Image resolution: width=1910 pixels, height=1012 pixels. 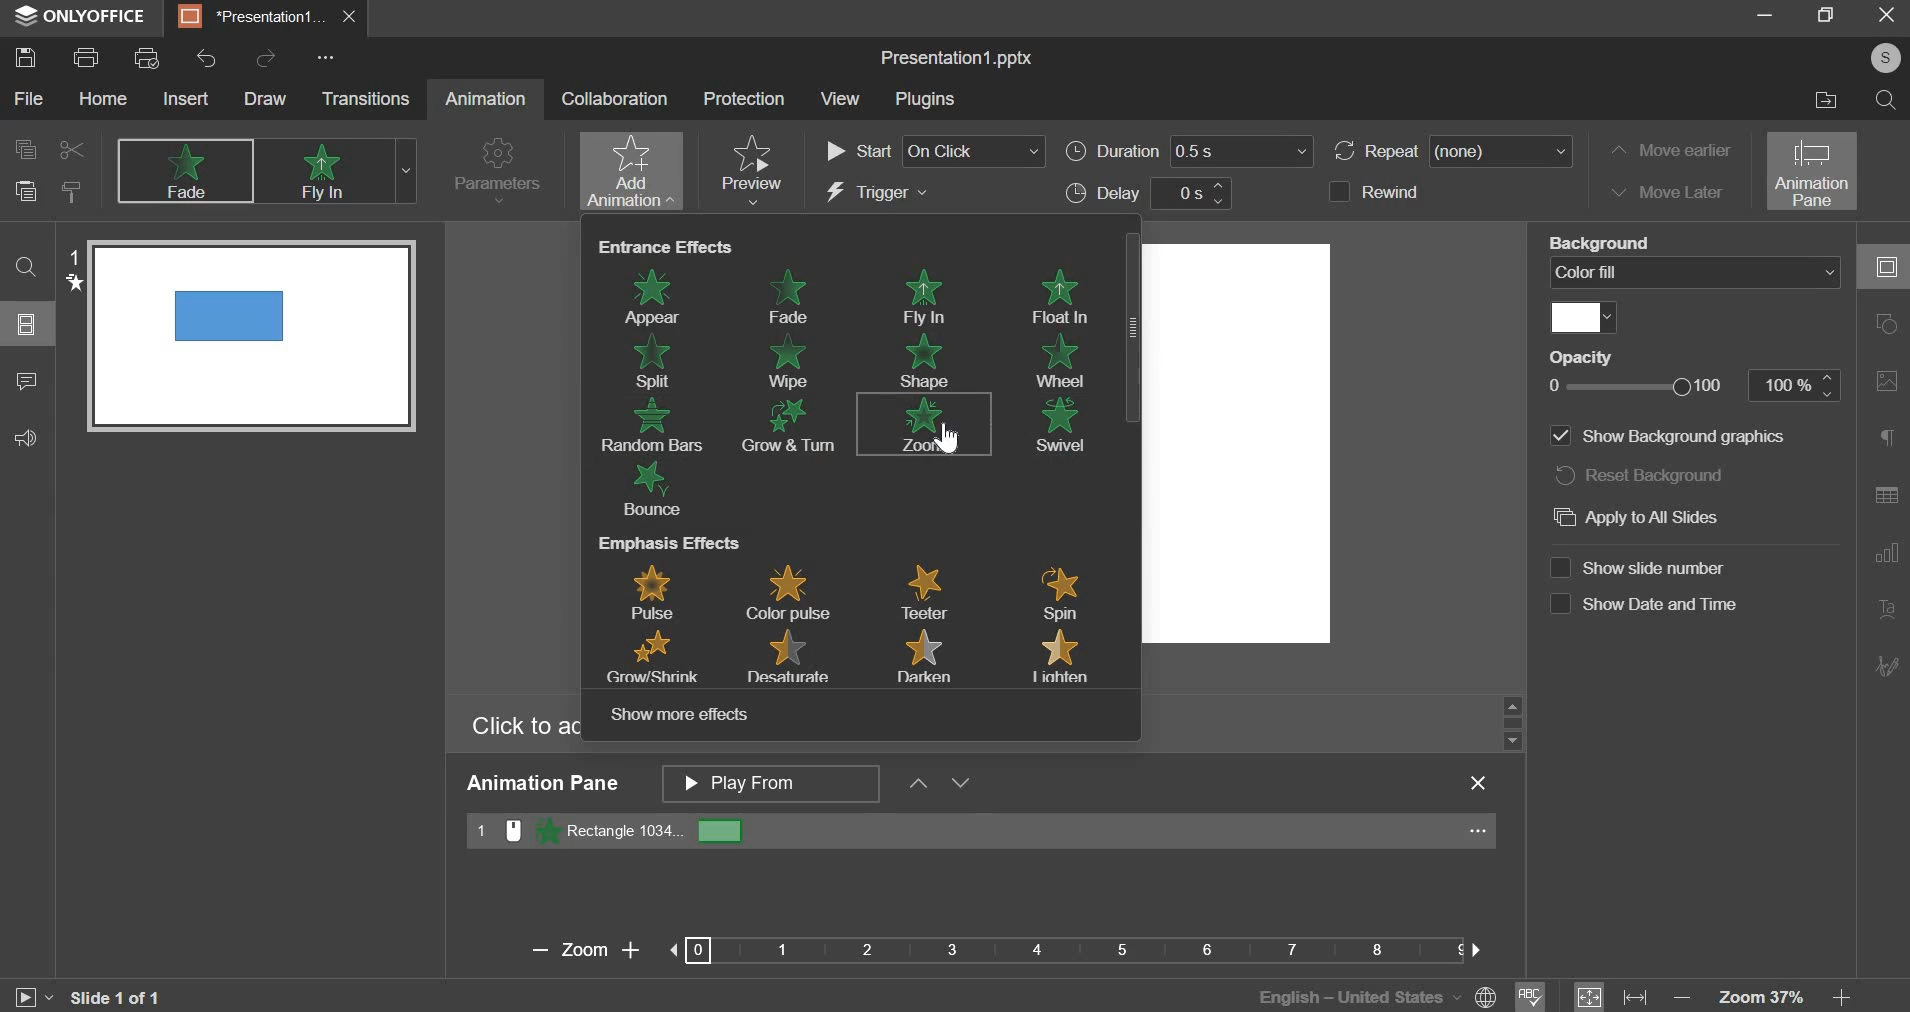 What do you see at coordinates (1683, 993) in the screenshot?
I see `zoom out` at bounding box center [1683, 993].